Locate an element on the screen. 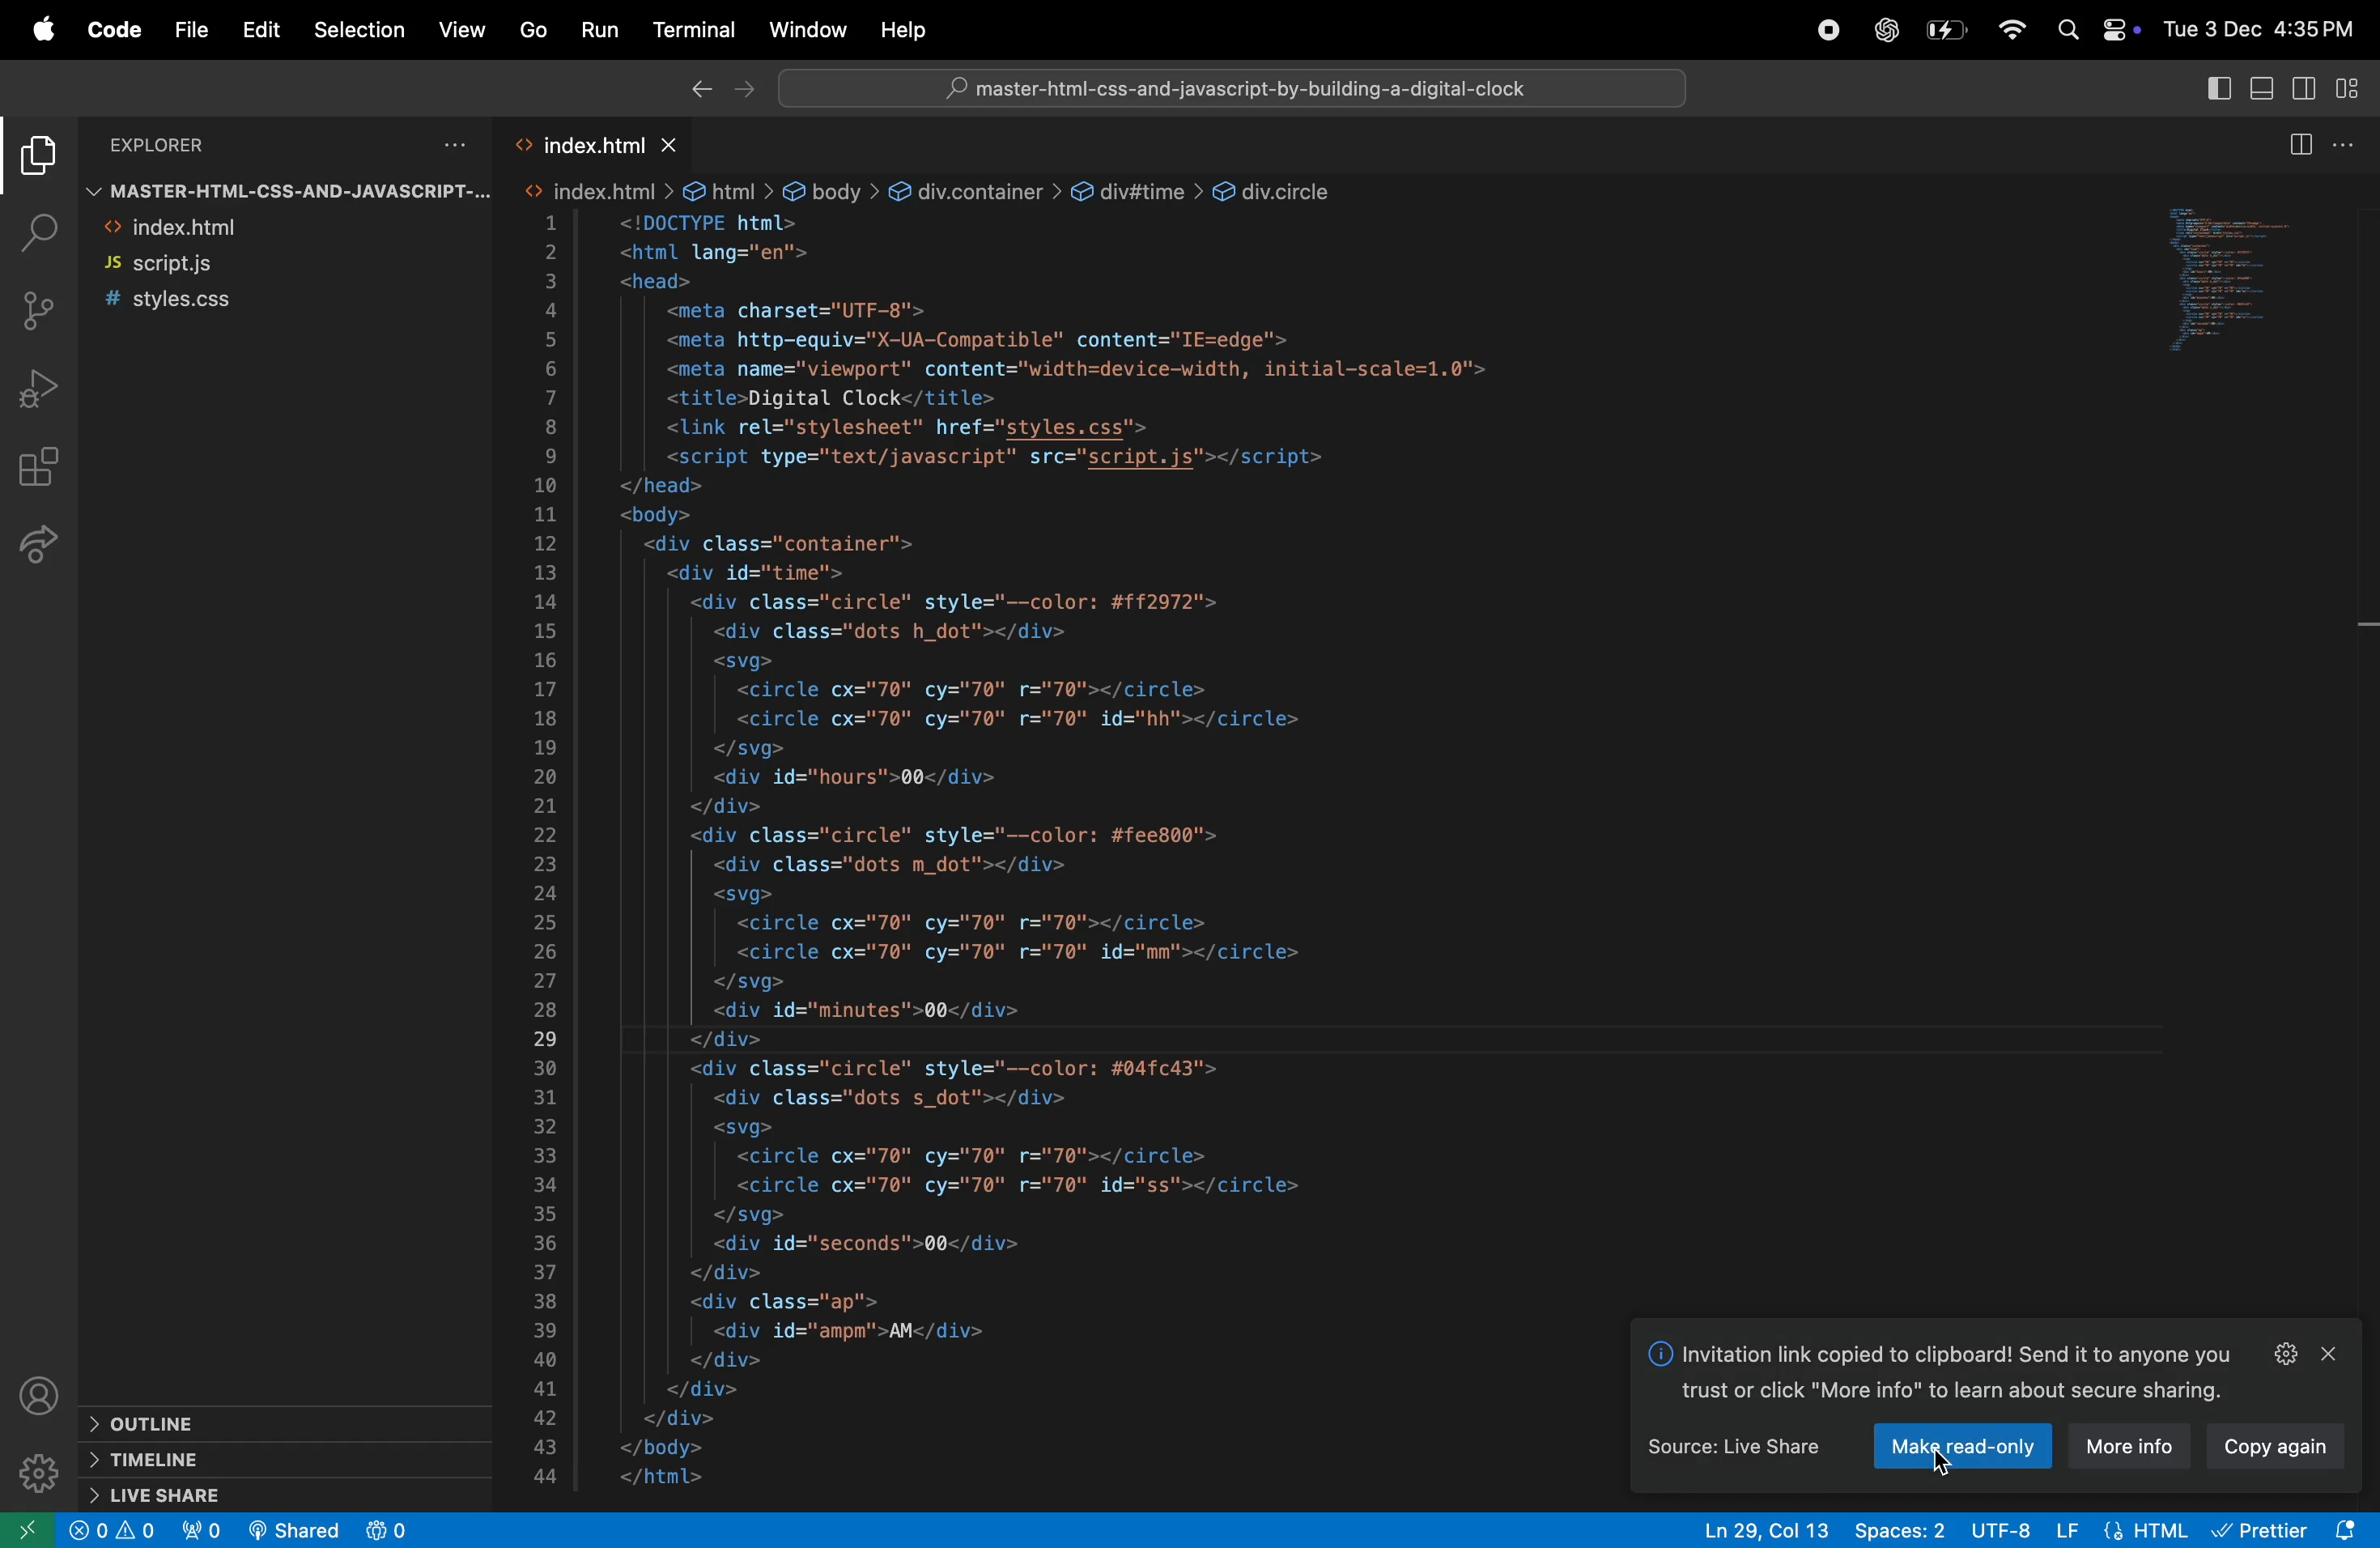 The image size is (2380, 1548). live share is located at coordinates (297, 1529).